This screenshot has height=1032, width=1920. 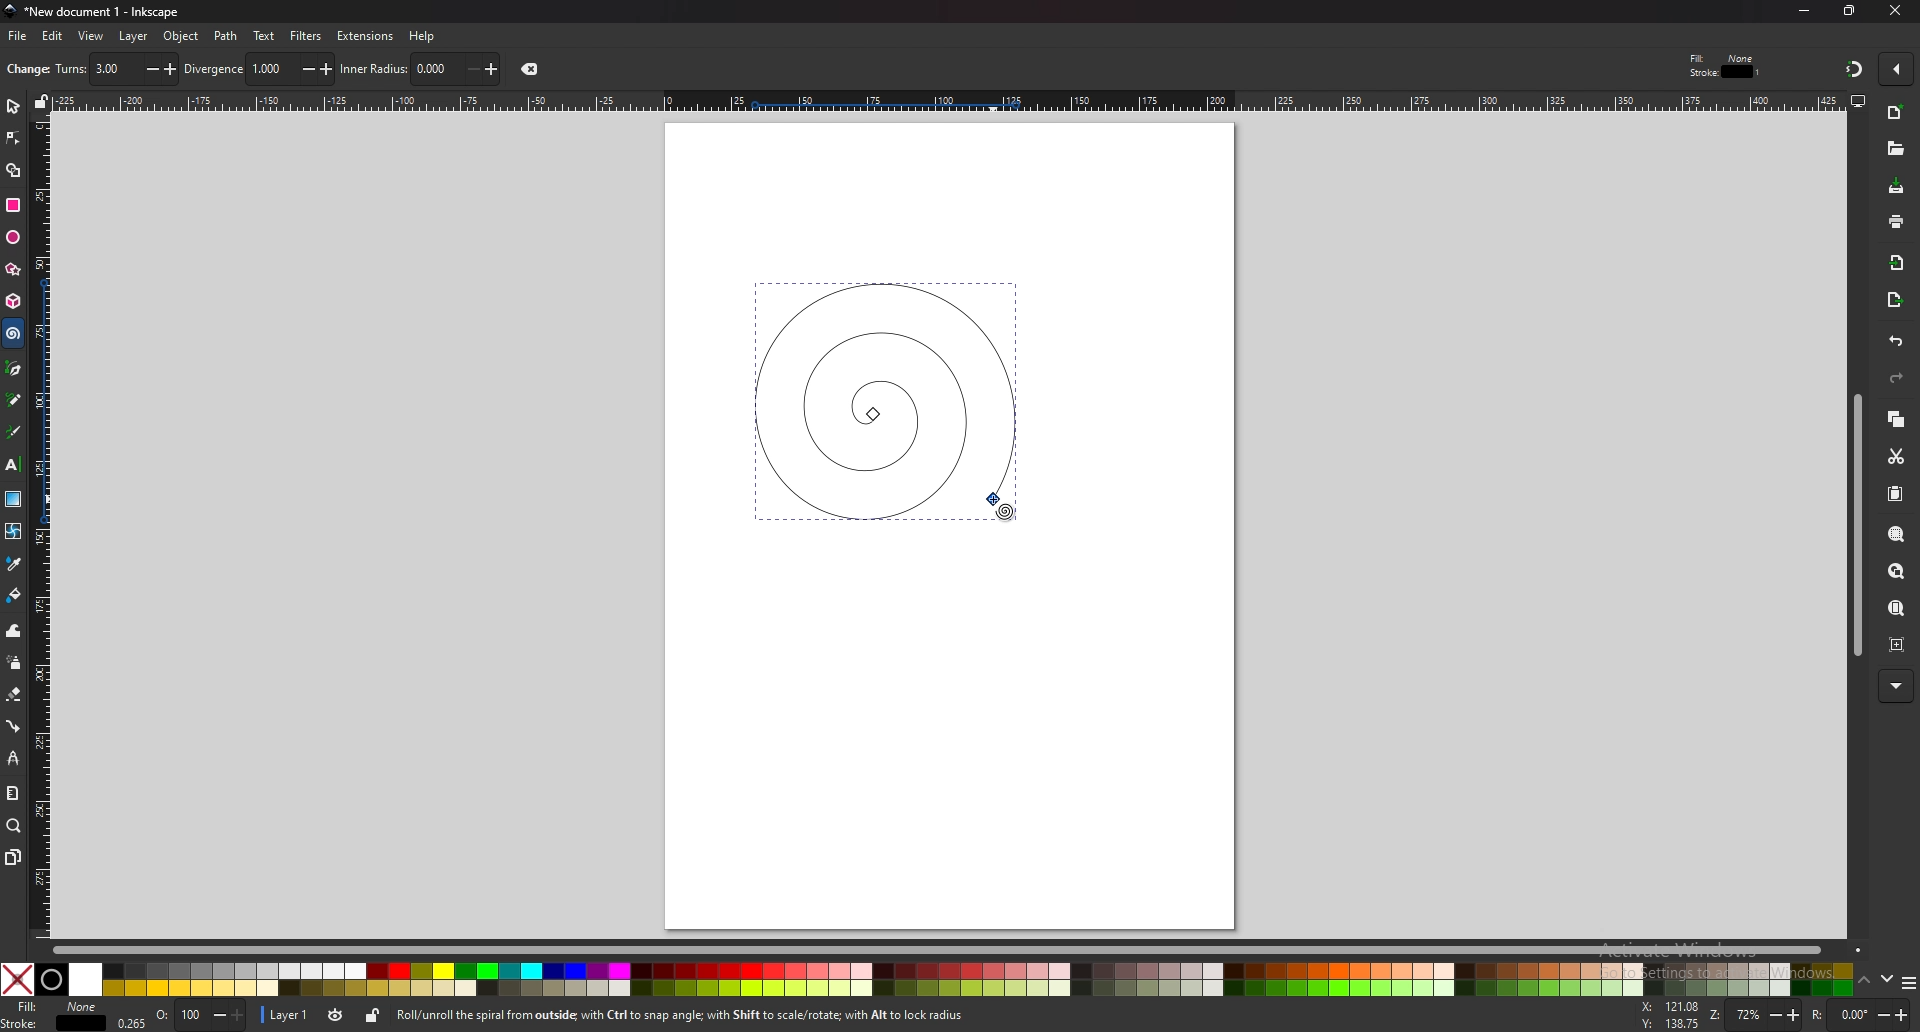 What do you see at coordinates (15, 564) in the screenshot?
I see `dropper` at bounding box center [15, 564].